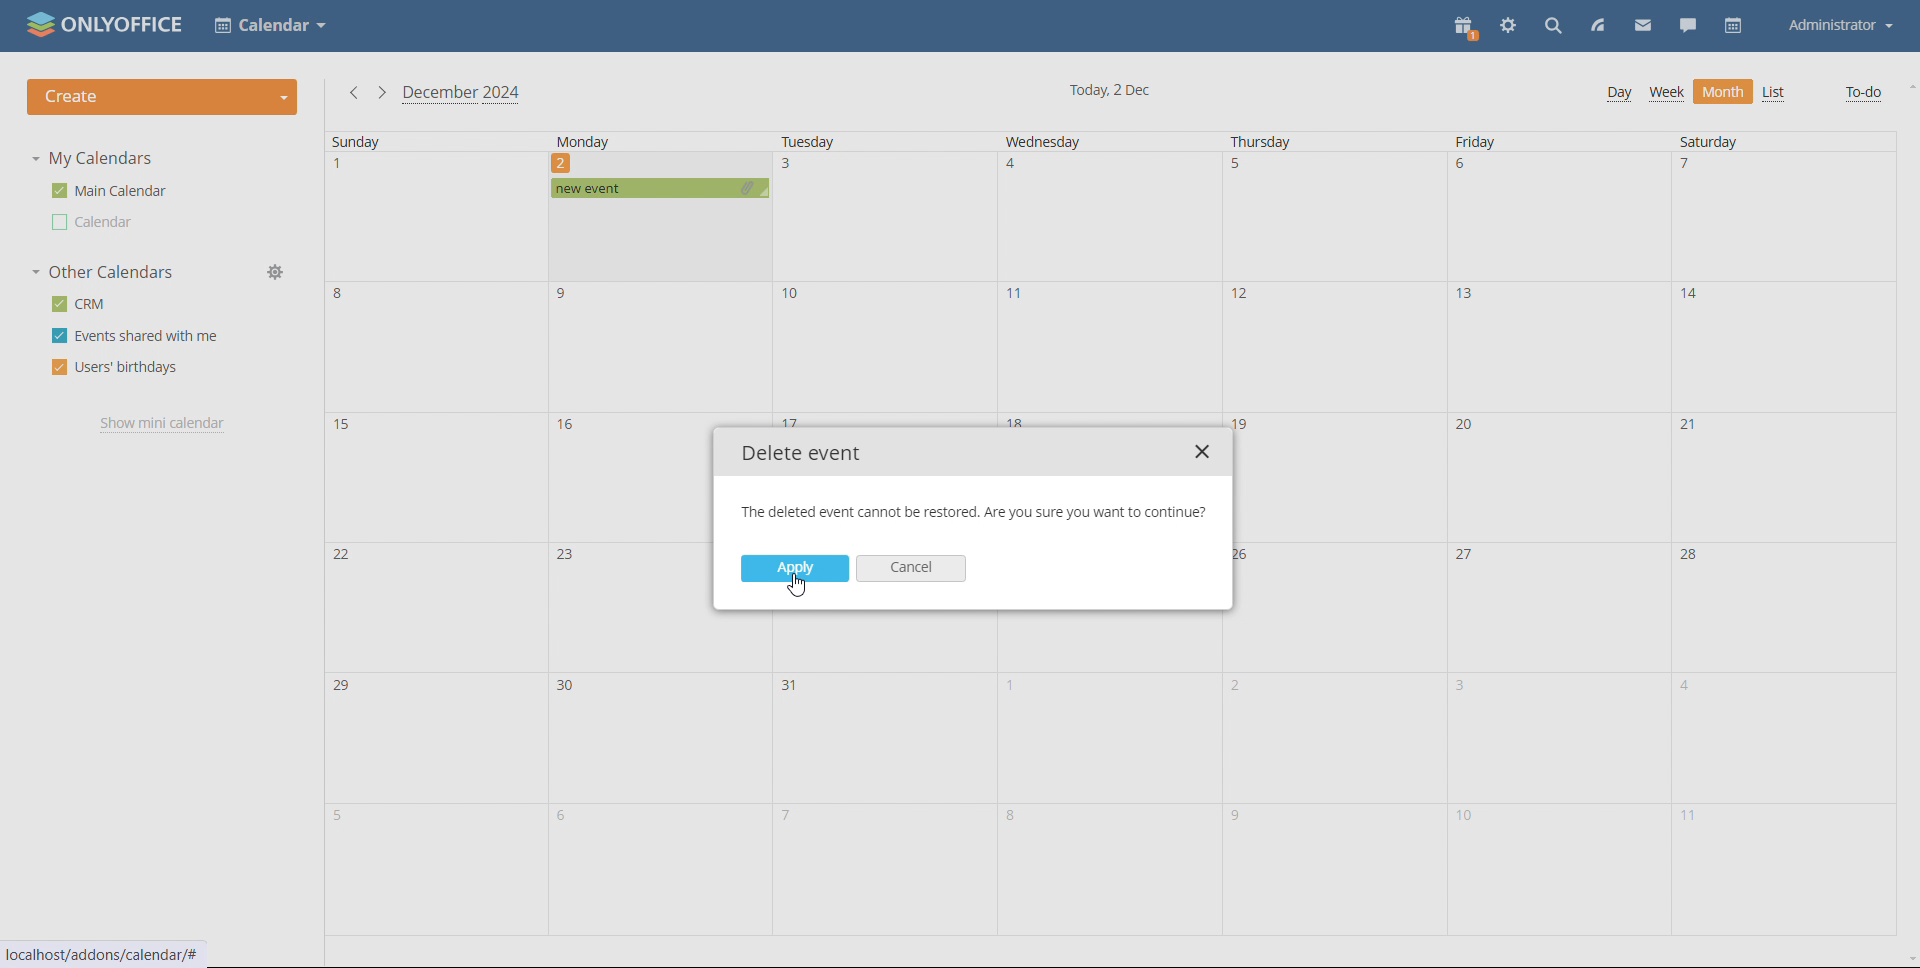 The height and width of the screenshot is (968, 1920). Describe the element at coordinates (340, 556) in the screenshot. I see `22` at that location.